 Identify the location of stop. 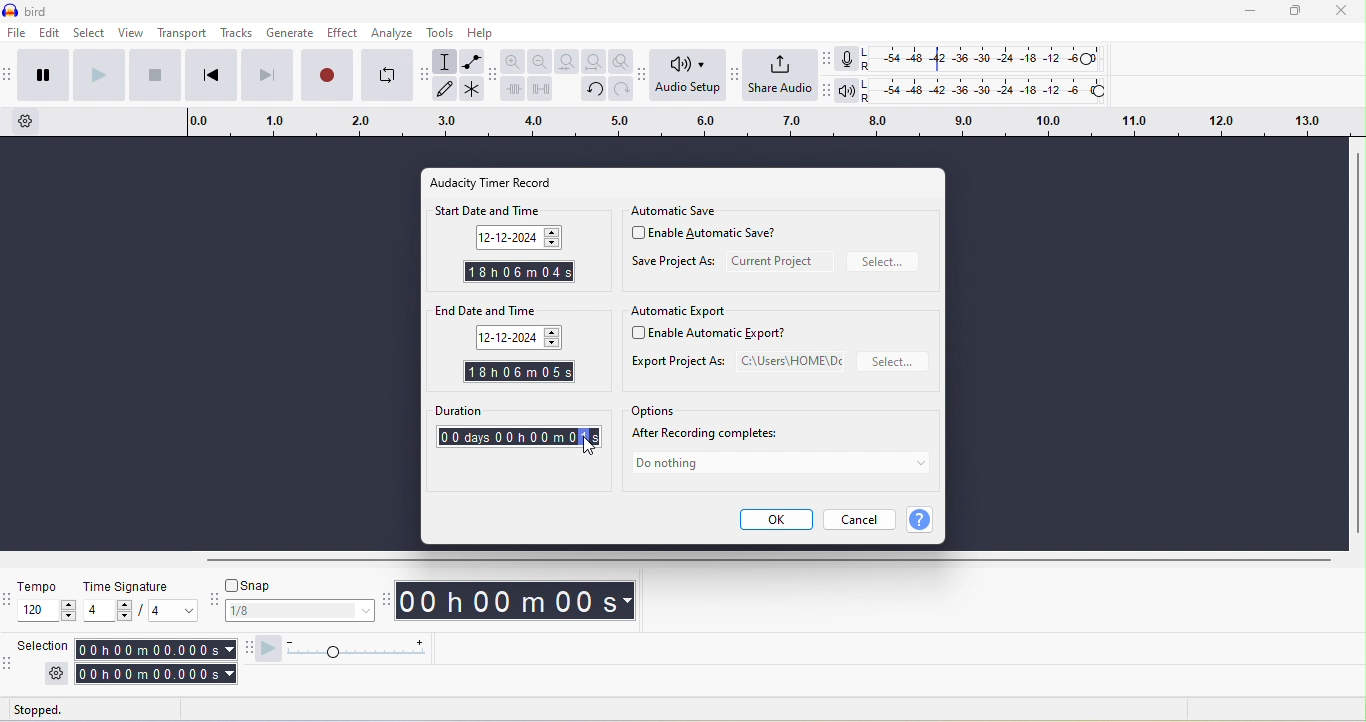
(154, 76).